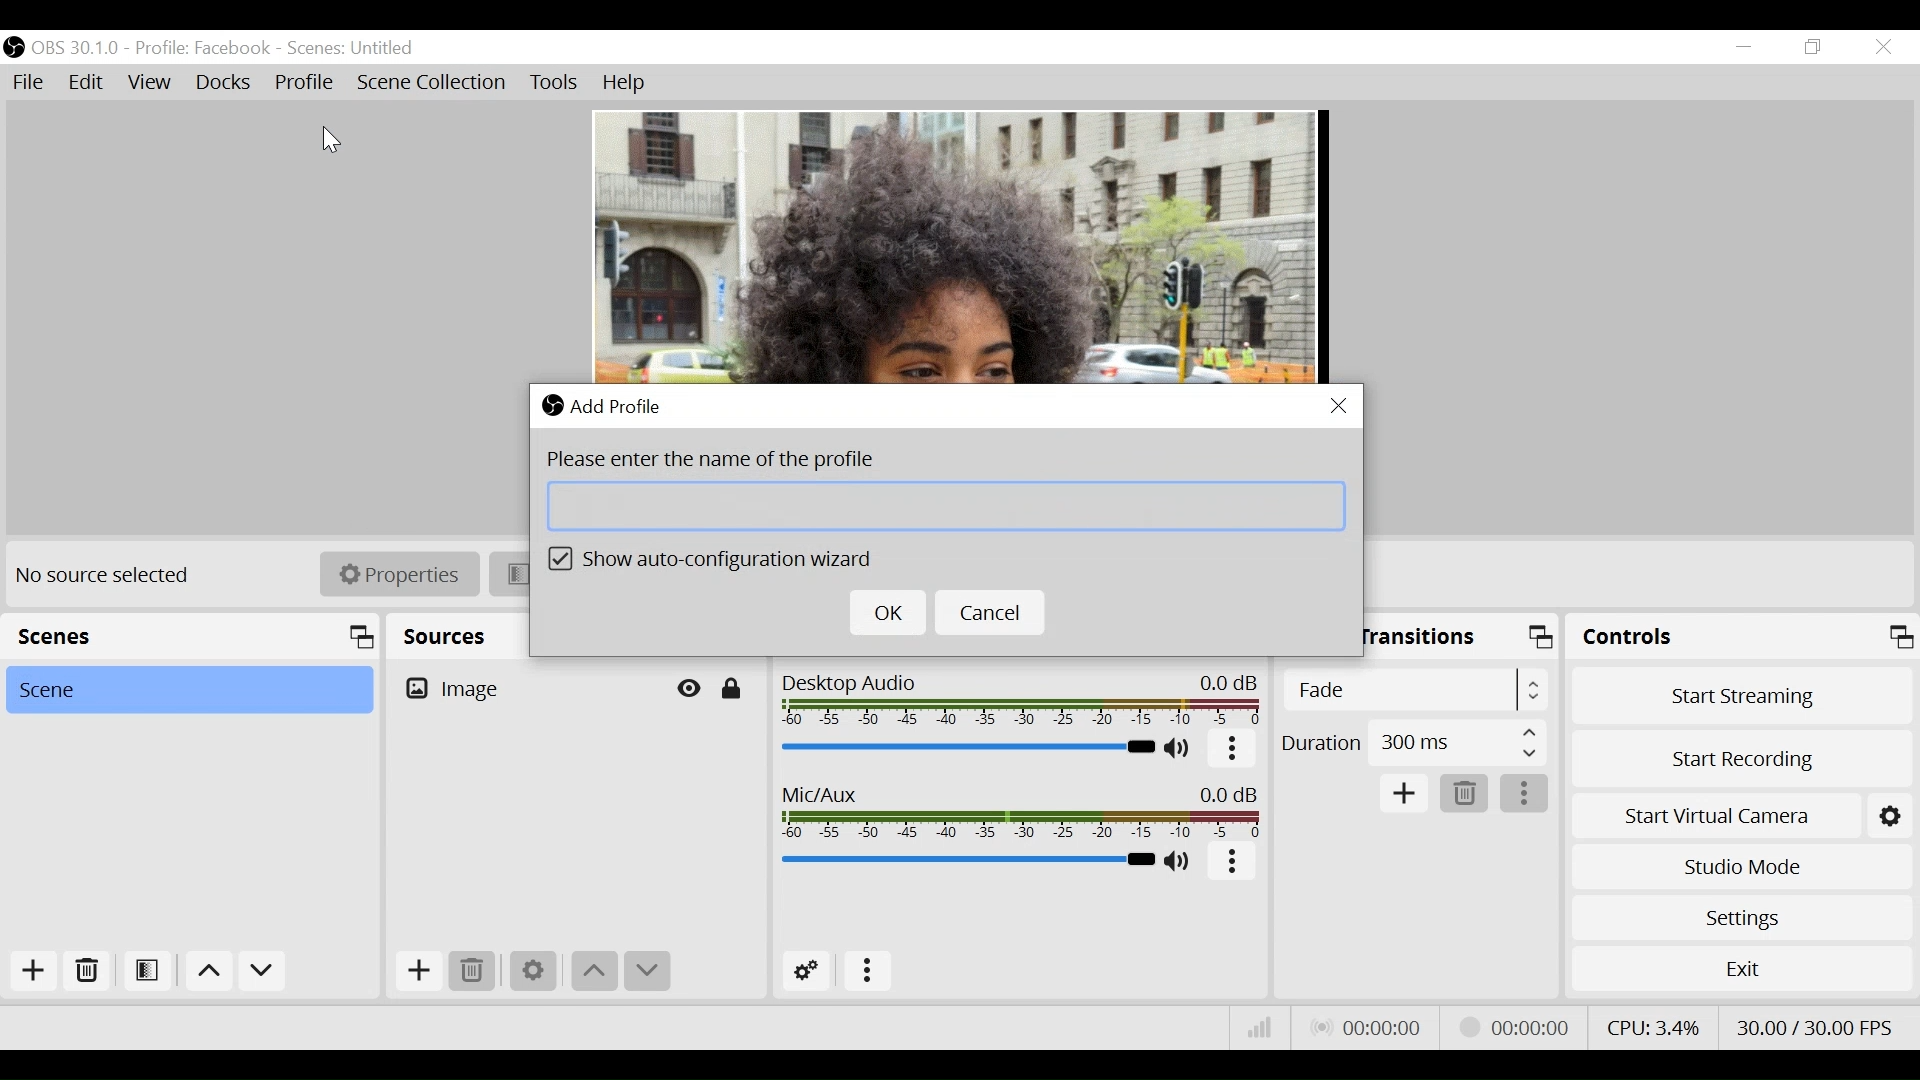 The width and height of the screenshot is (1920, 1080). I want to click on Studio Mode, so click(1738, 869).